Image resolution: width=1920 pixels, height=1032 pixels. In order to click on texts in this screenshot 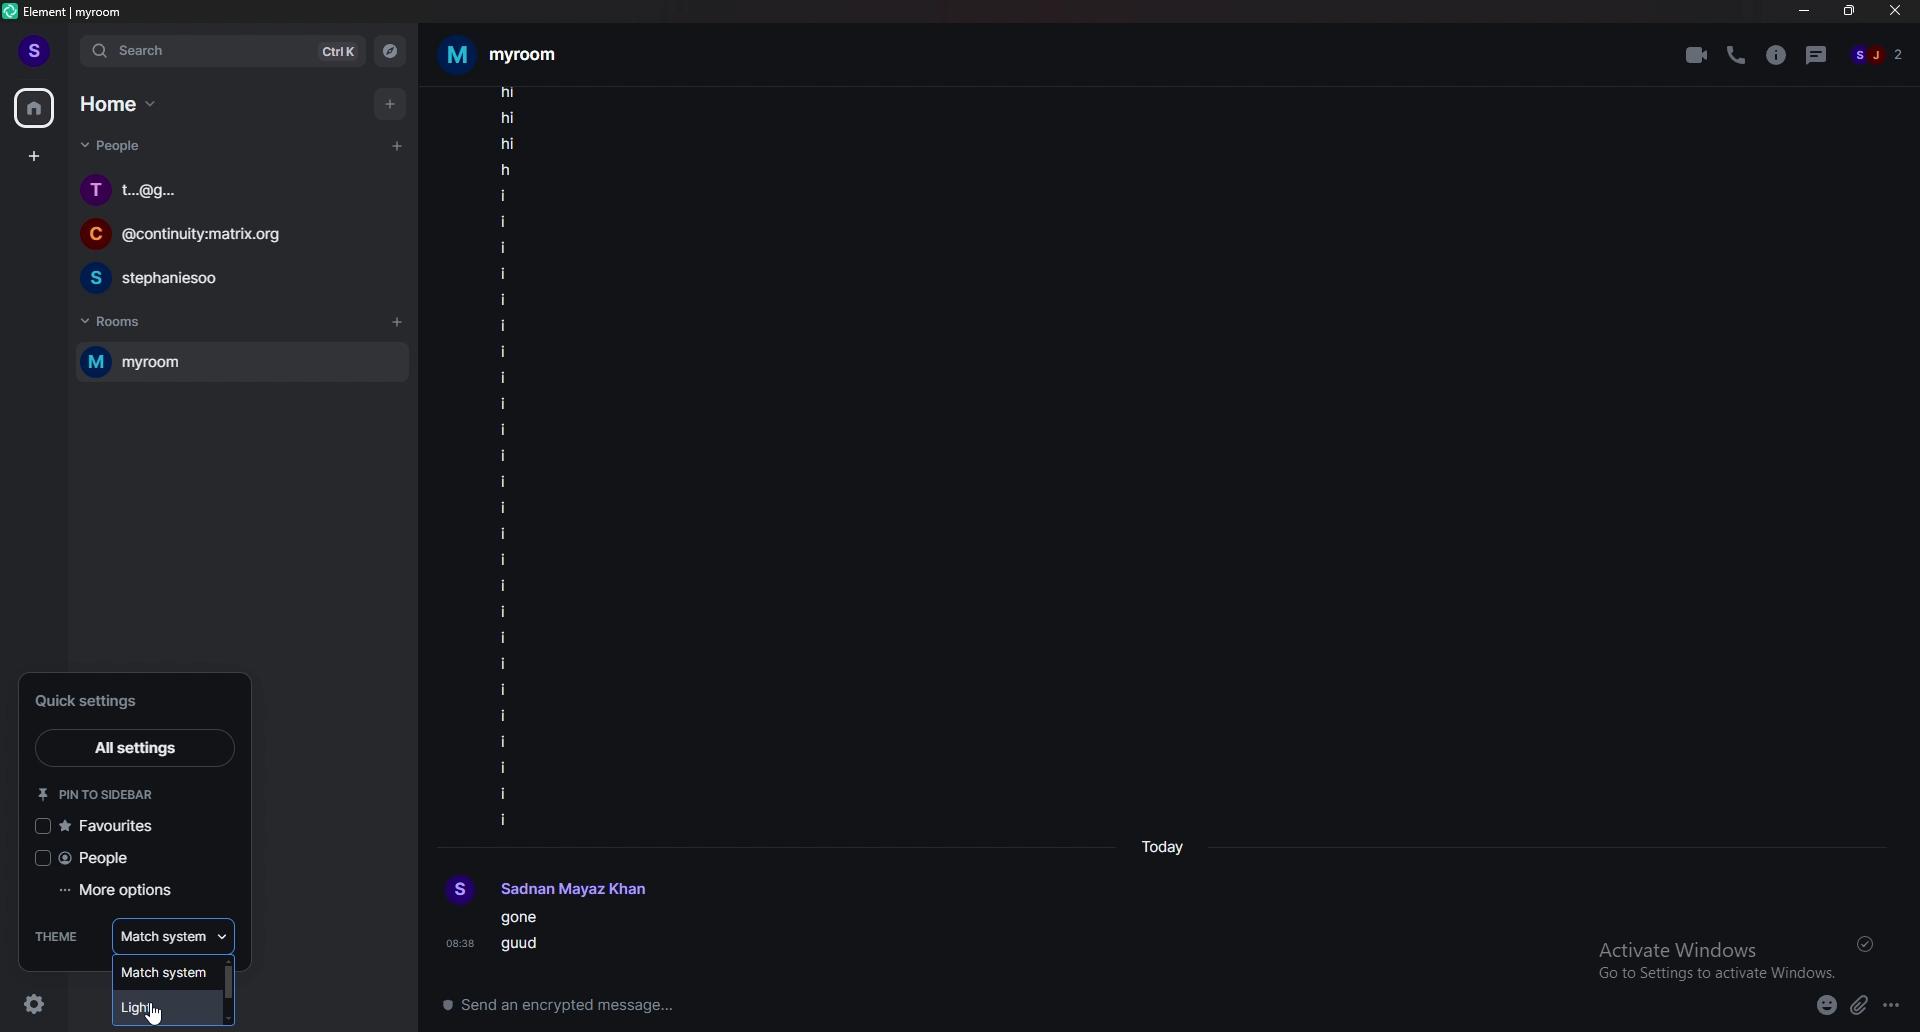, I will do `click(528, 935)`.